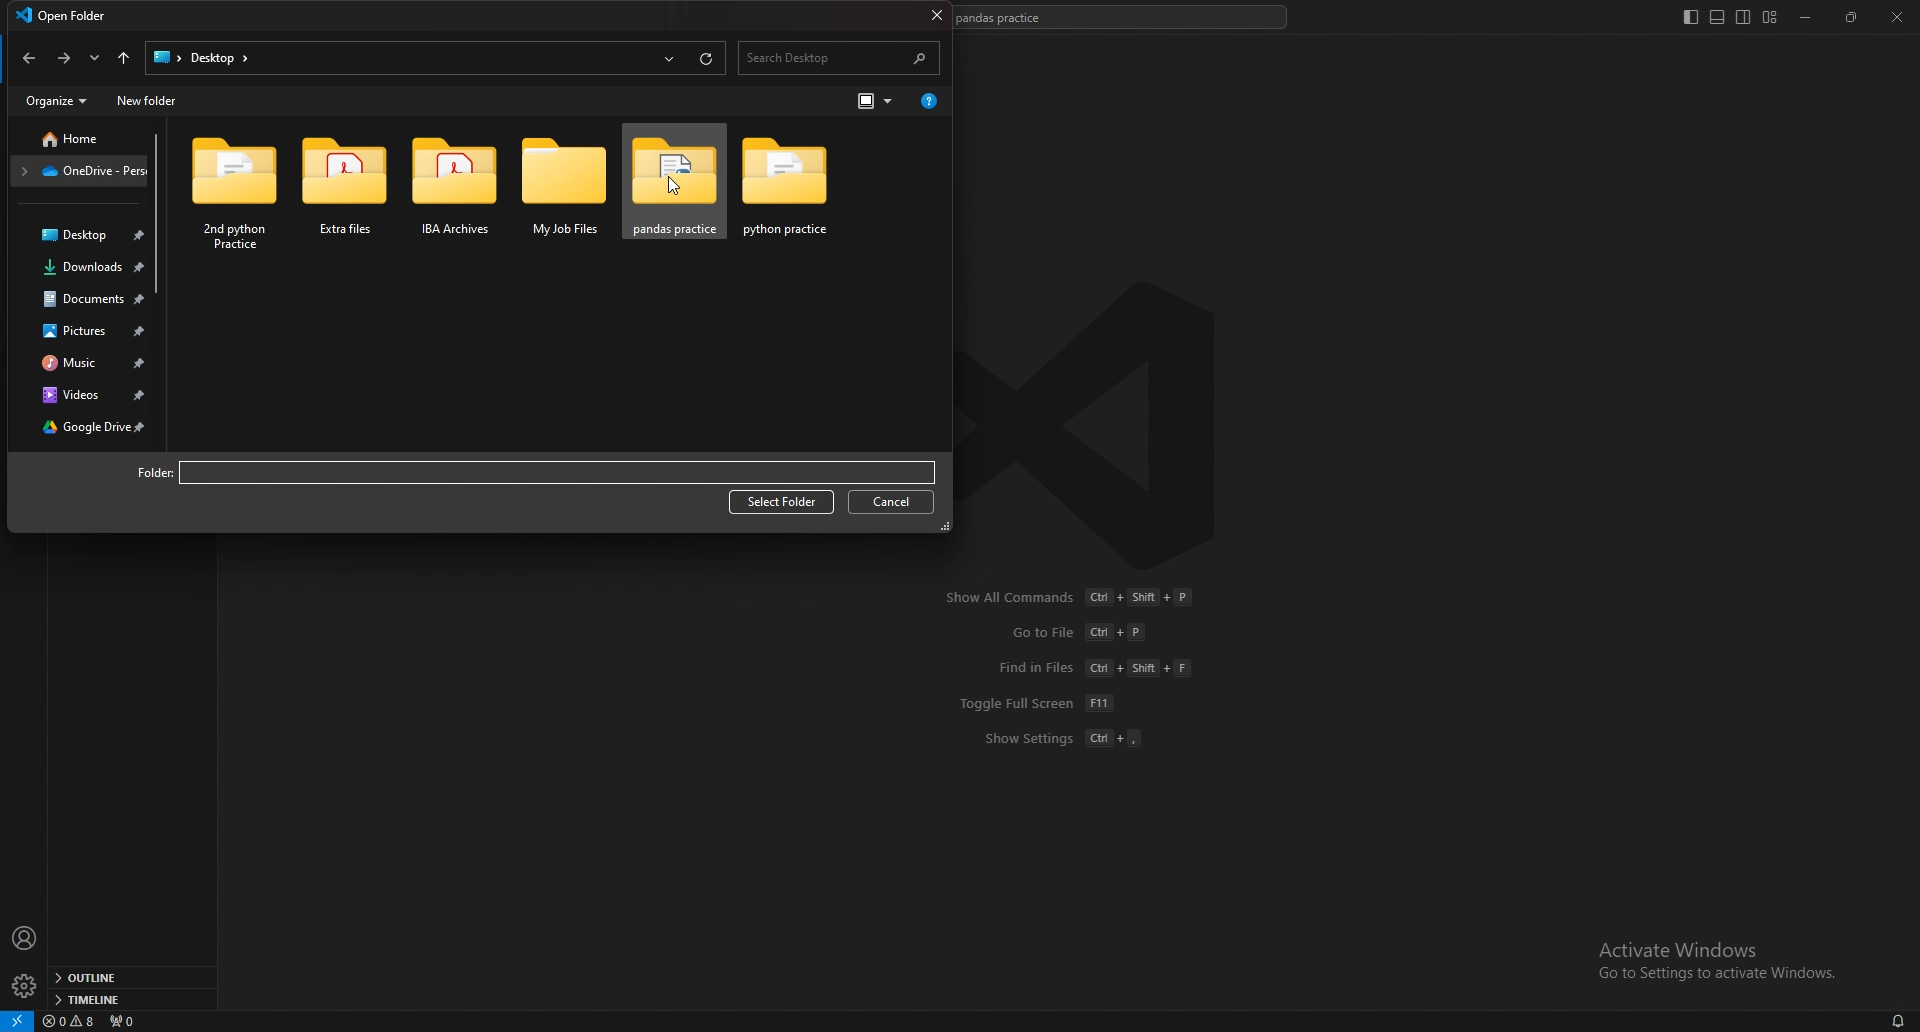 Image resolution: width=1920 pixels, height=1032 pixels. Describe the element at coordinates (669, 56) in the screenshot. I see `recent` at that location.